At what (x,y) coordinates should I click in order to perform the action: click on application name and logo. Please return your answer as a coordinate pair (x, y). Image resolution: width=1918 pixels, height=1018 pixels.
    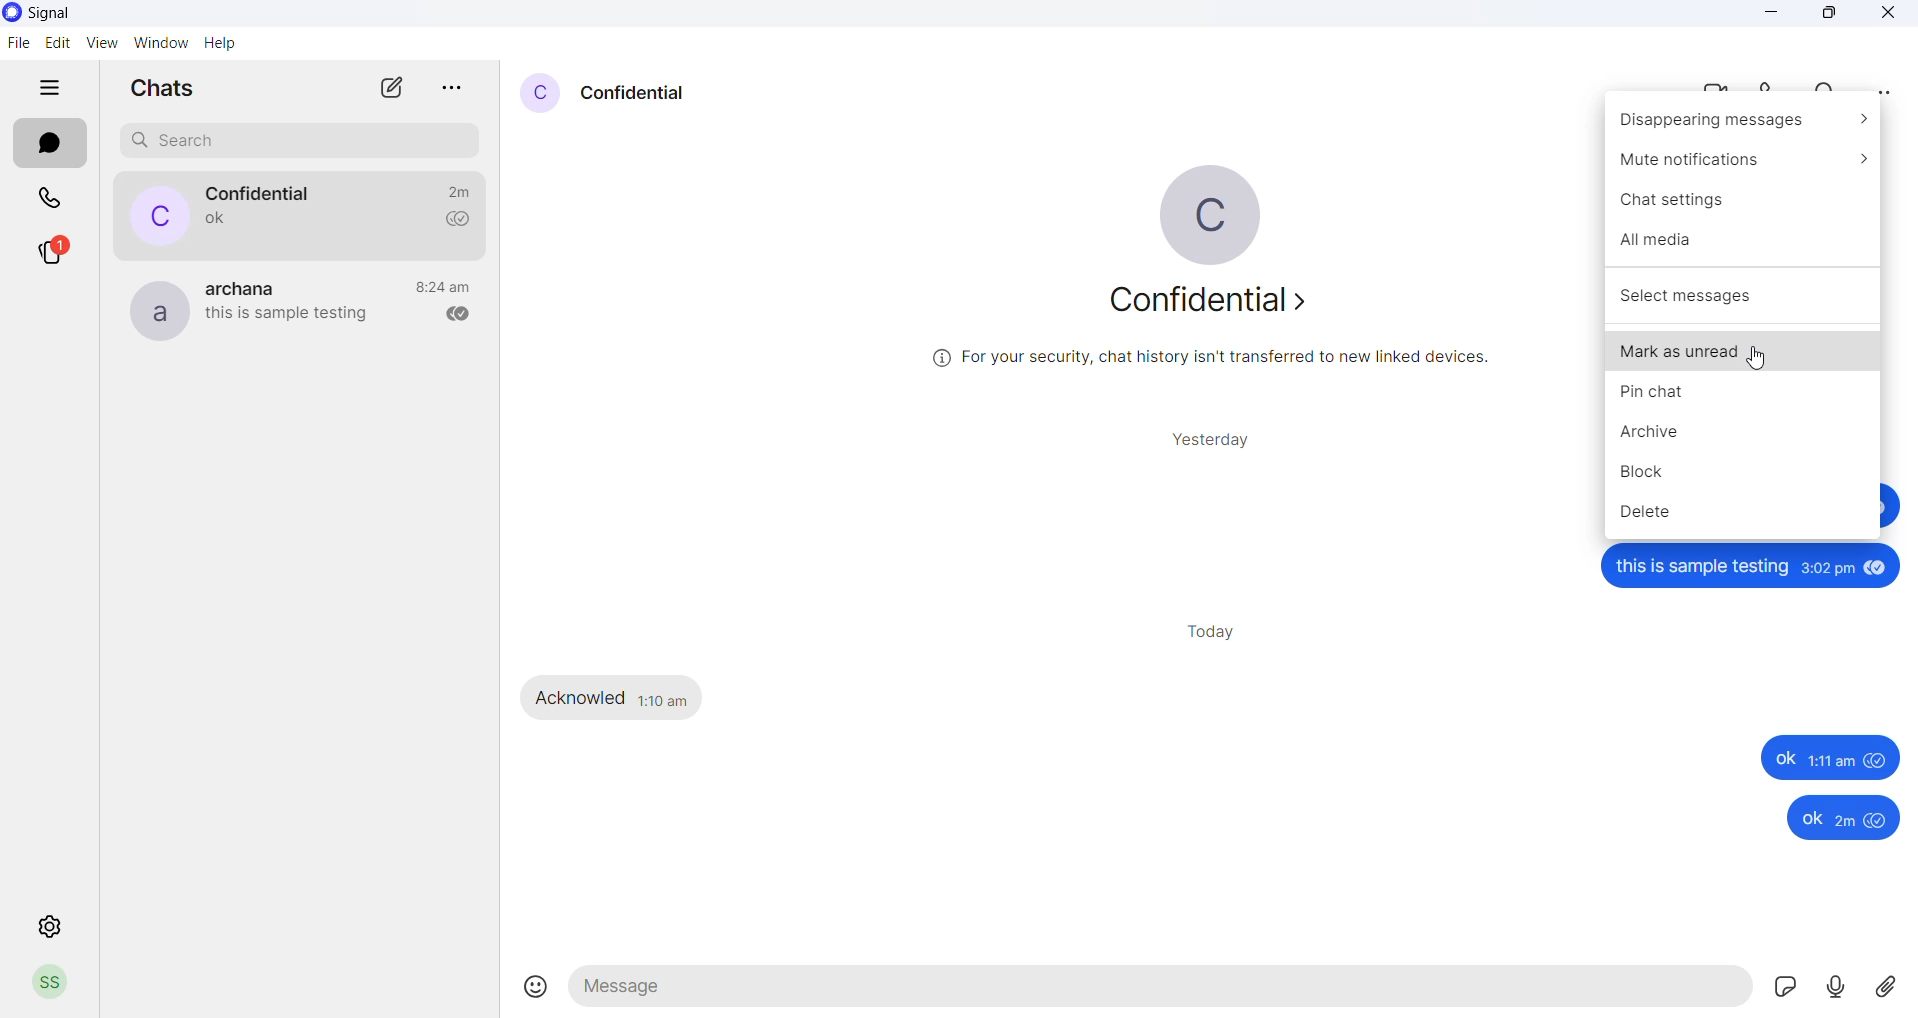
    Looking at the image, I should click on (87, 13).